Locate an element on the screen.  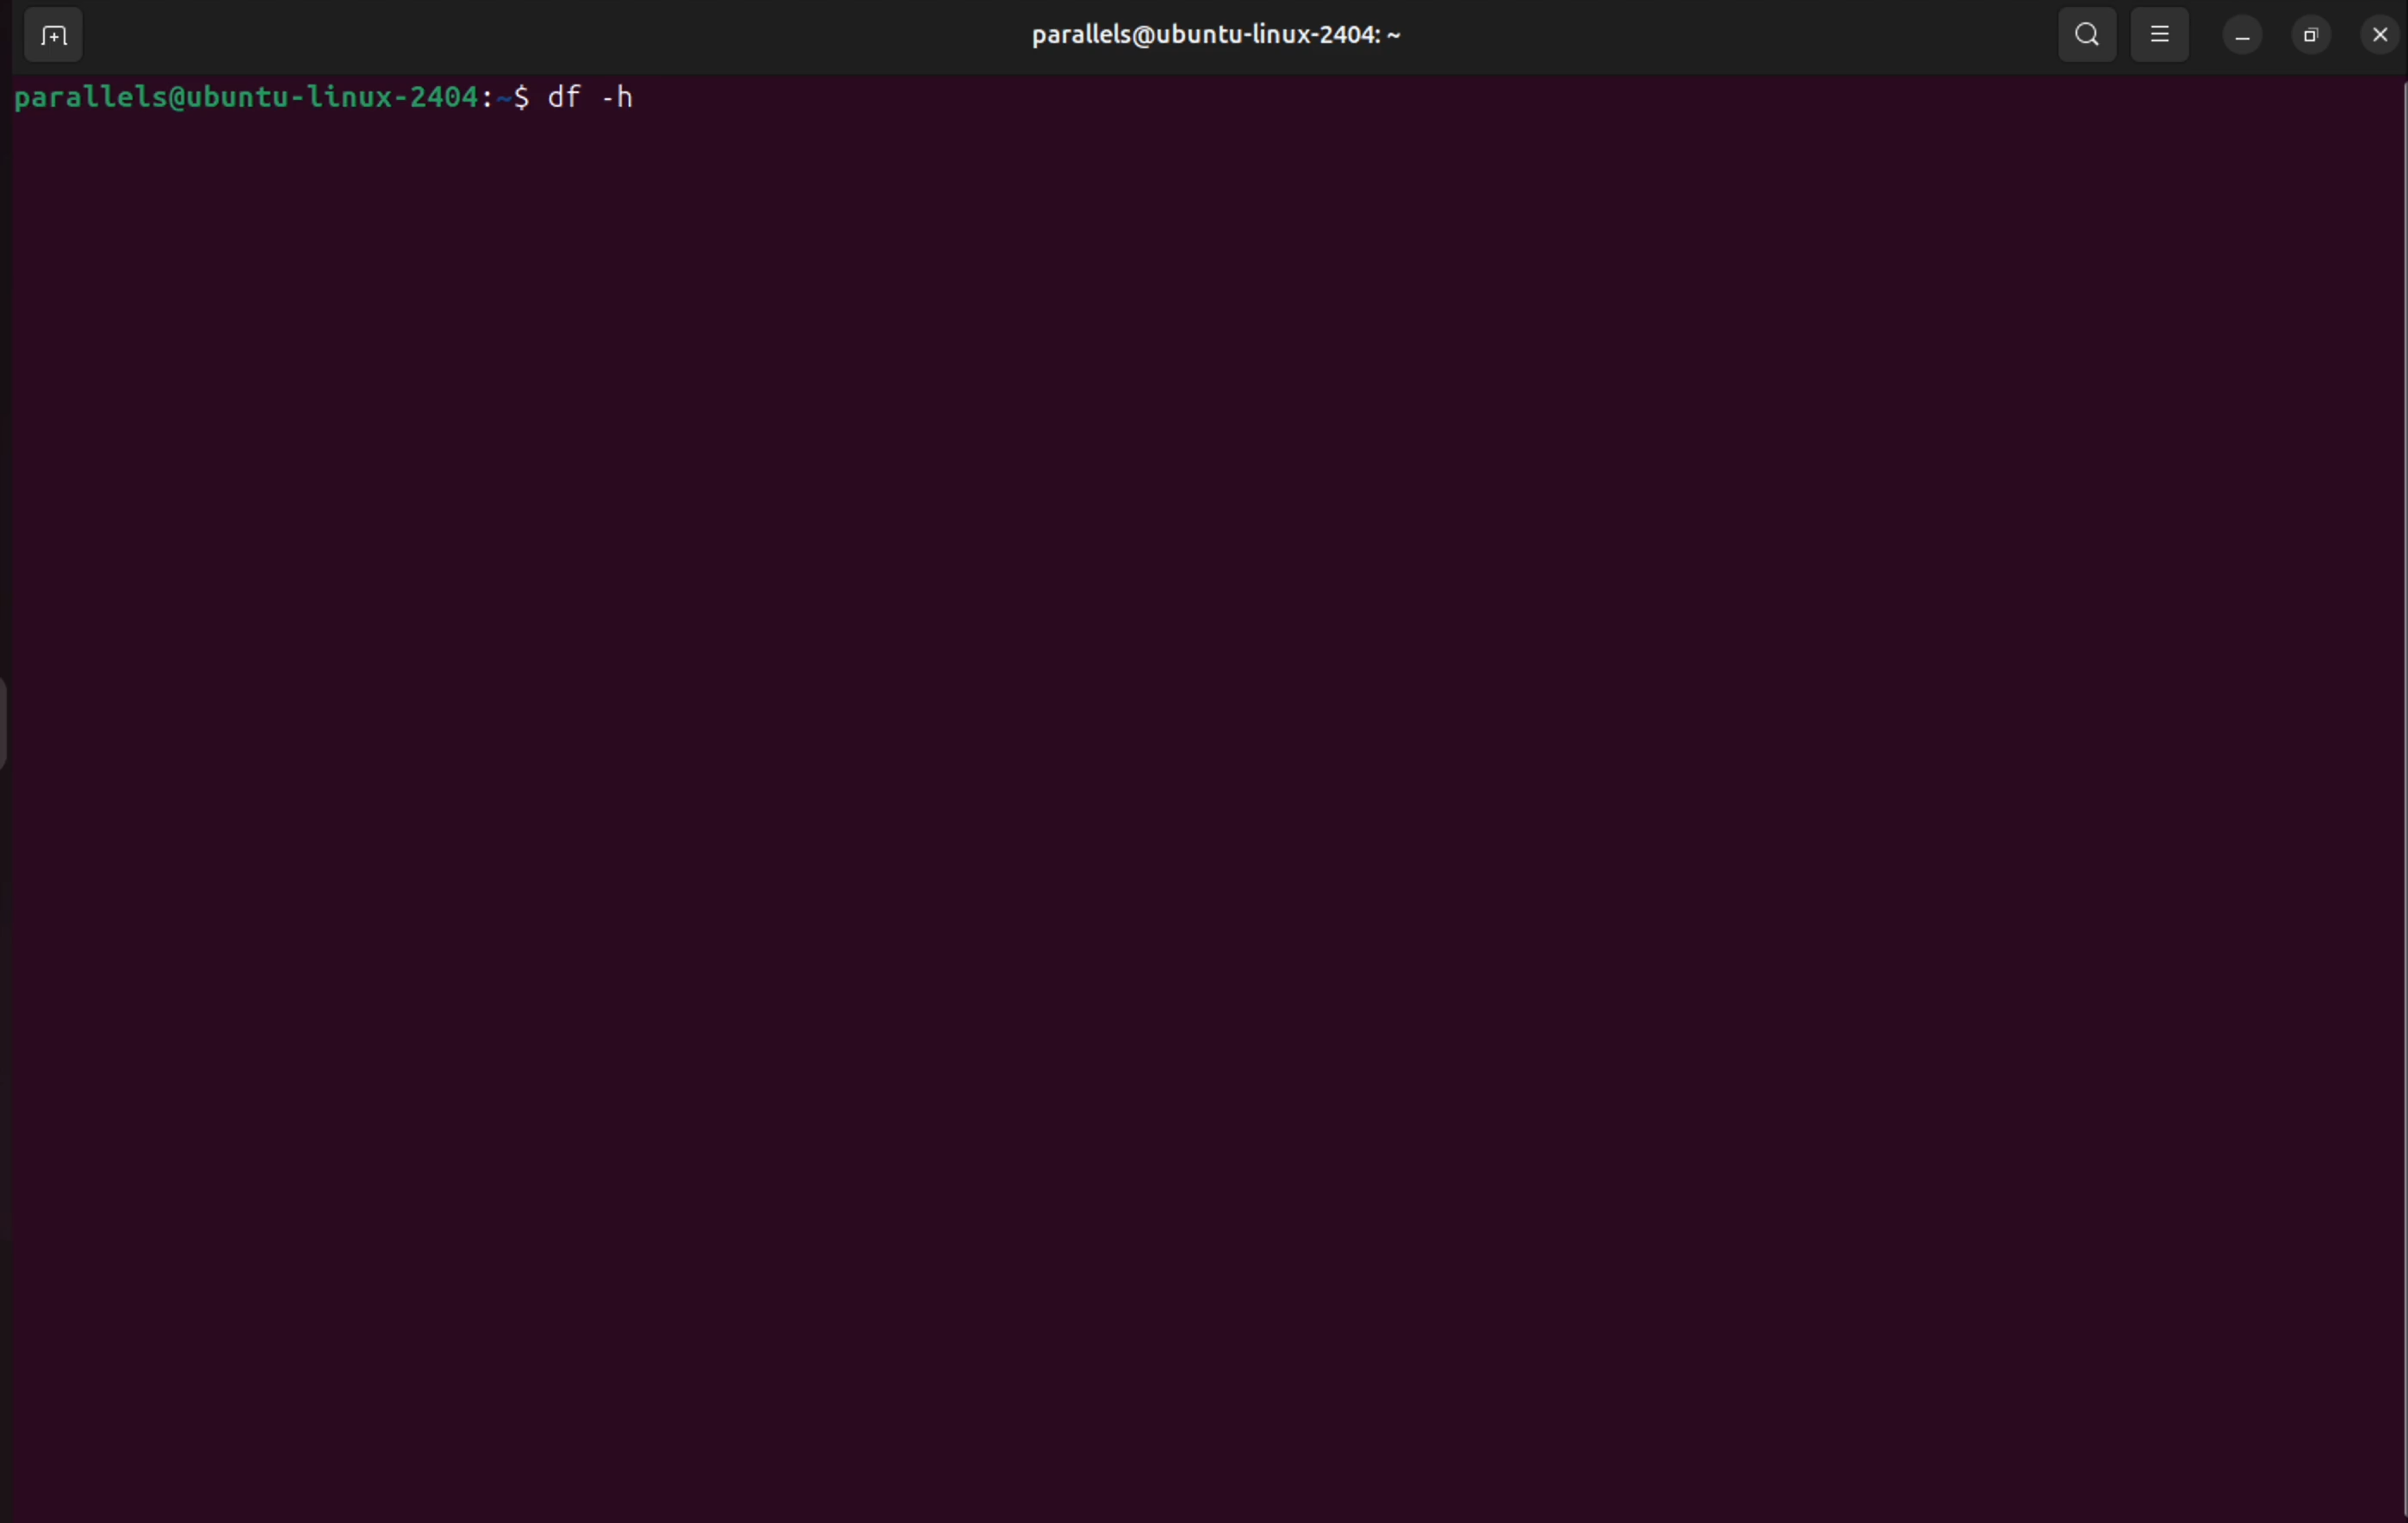
parallels@ubuntu-linux-2404:~ is located at coordinates (1223, 34).